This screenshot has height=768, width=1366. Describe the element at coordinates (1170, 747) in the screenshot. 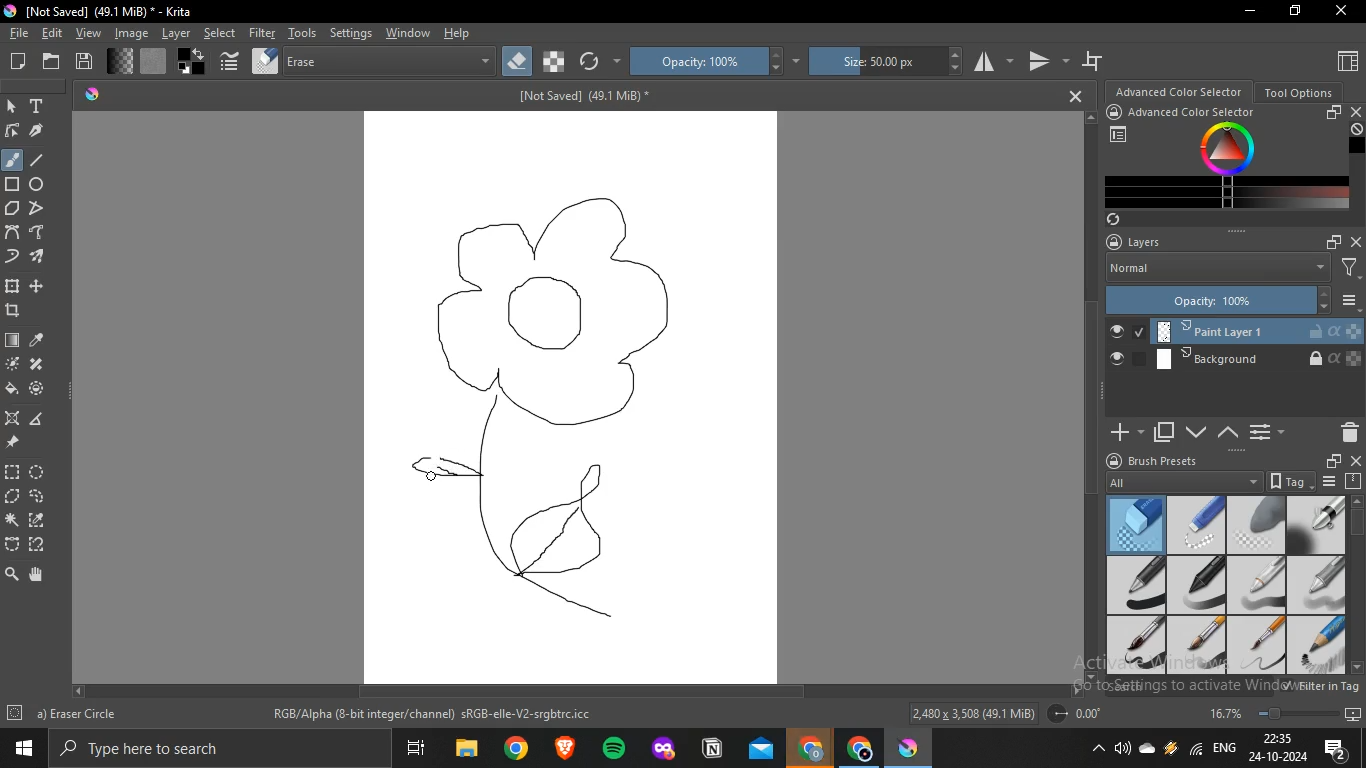

I see `Charge` at that location.